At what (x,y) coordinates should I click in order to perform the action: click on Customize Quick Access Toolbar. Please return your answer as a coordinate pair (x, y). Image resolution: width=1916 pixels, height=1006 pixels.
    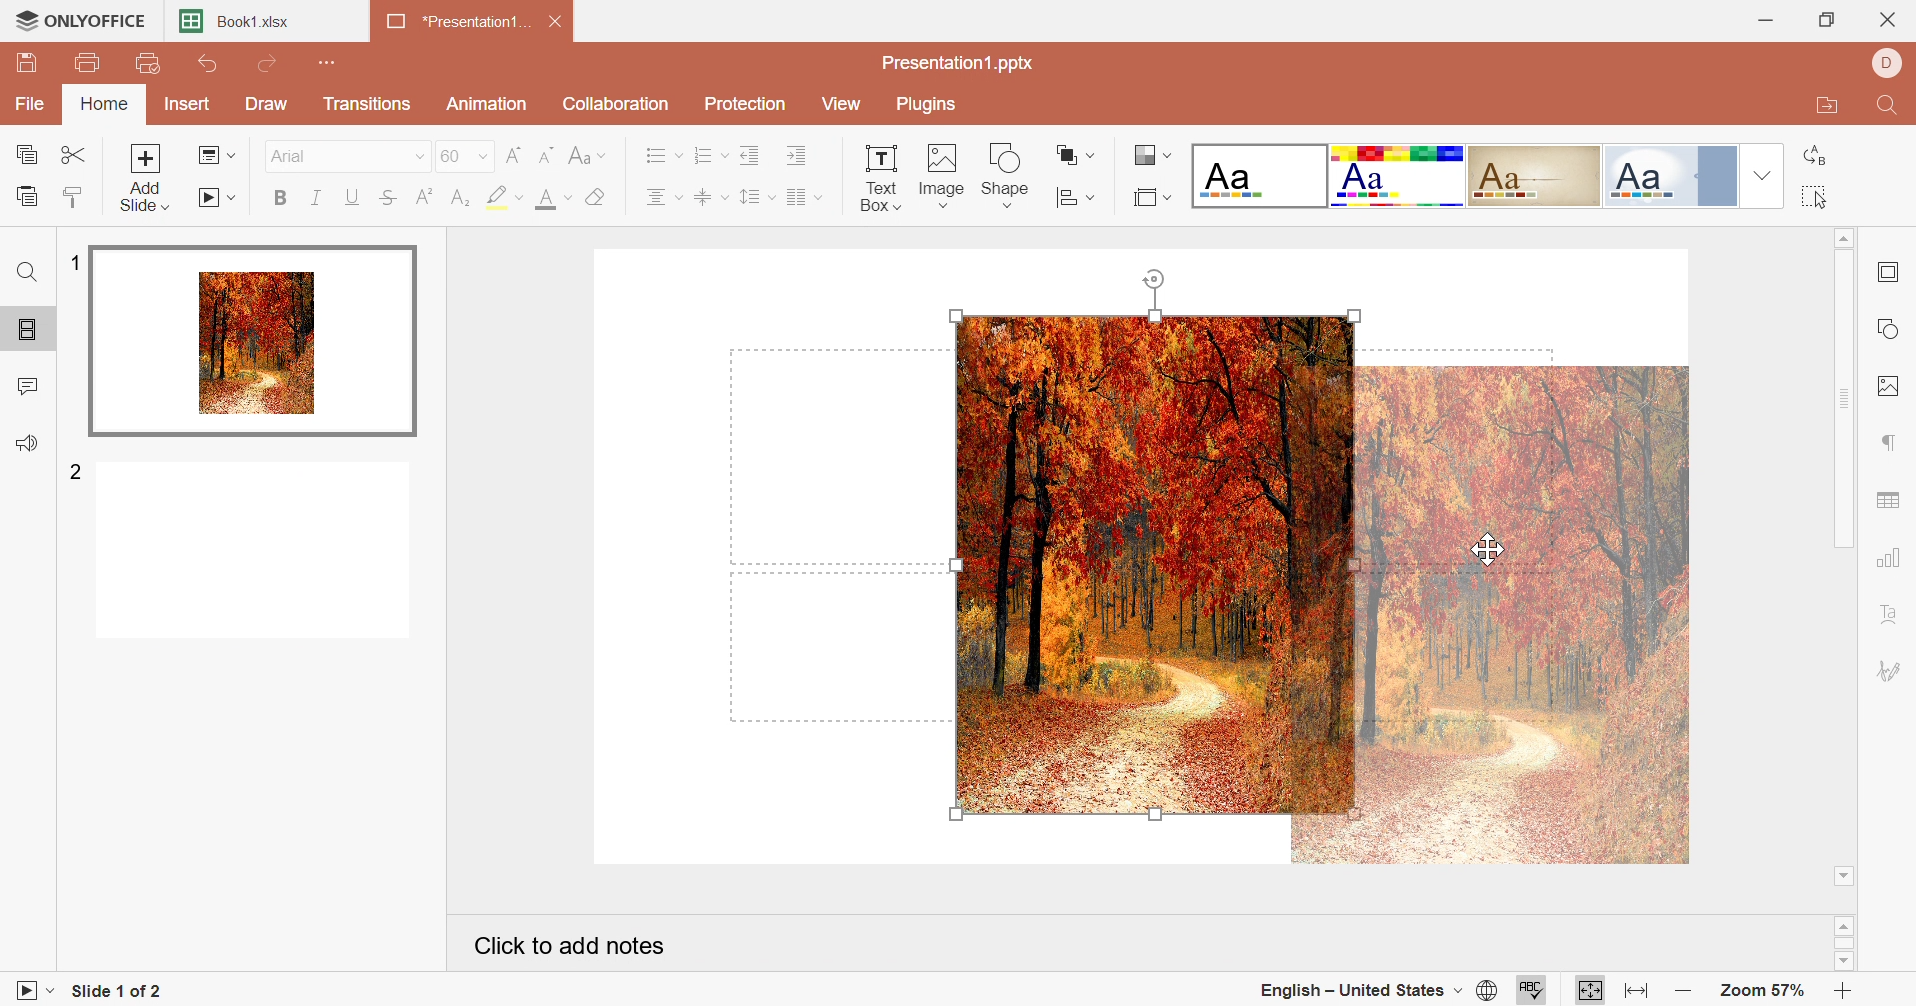
    Looking at the image, I should click on (322, 62).